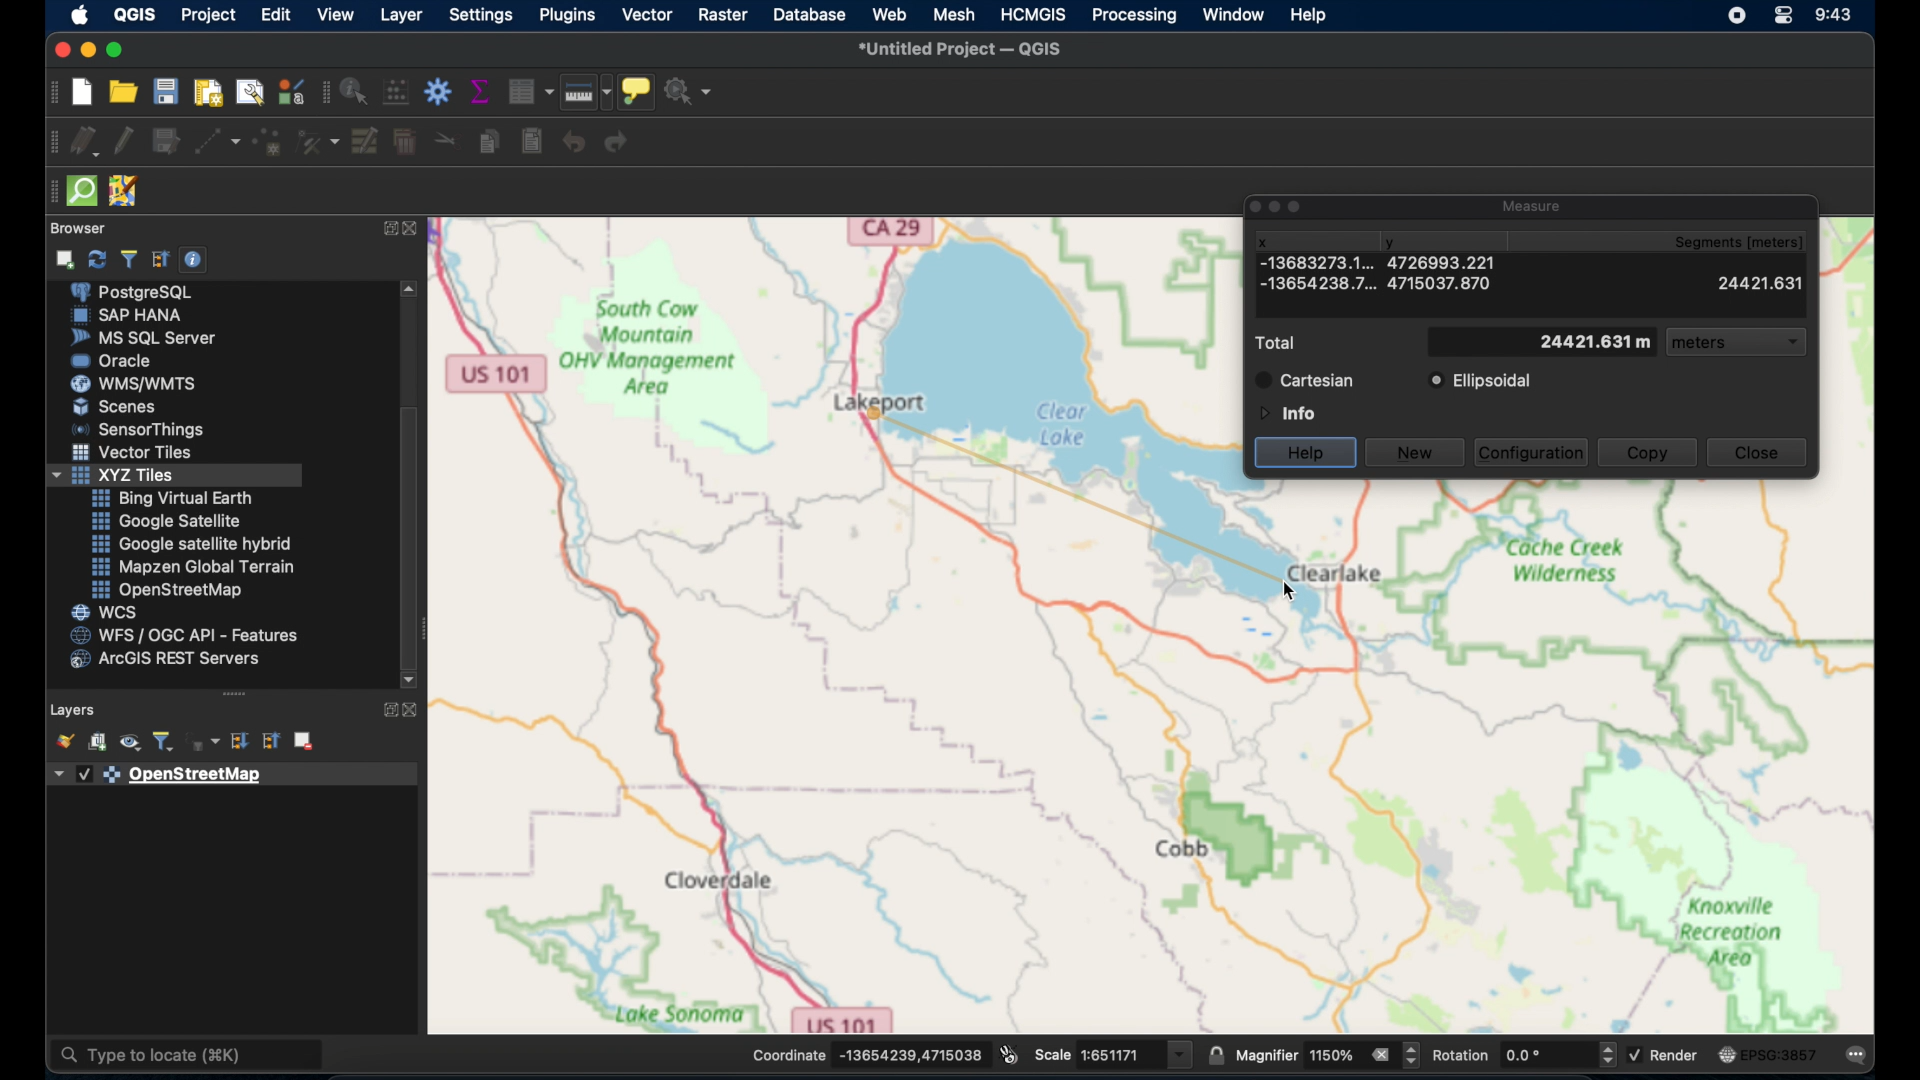 The height and width of the screenshot is (1080, 1920). What do you see at coordinates (1034, 14) in the screenshot?
I see `HCMGIS` at bounding box center [1034, 14].